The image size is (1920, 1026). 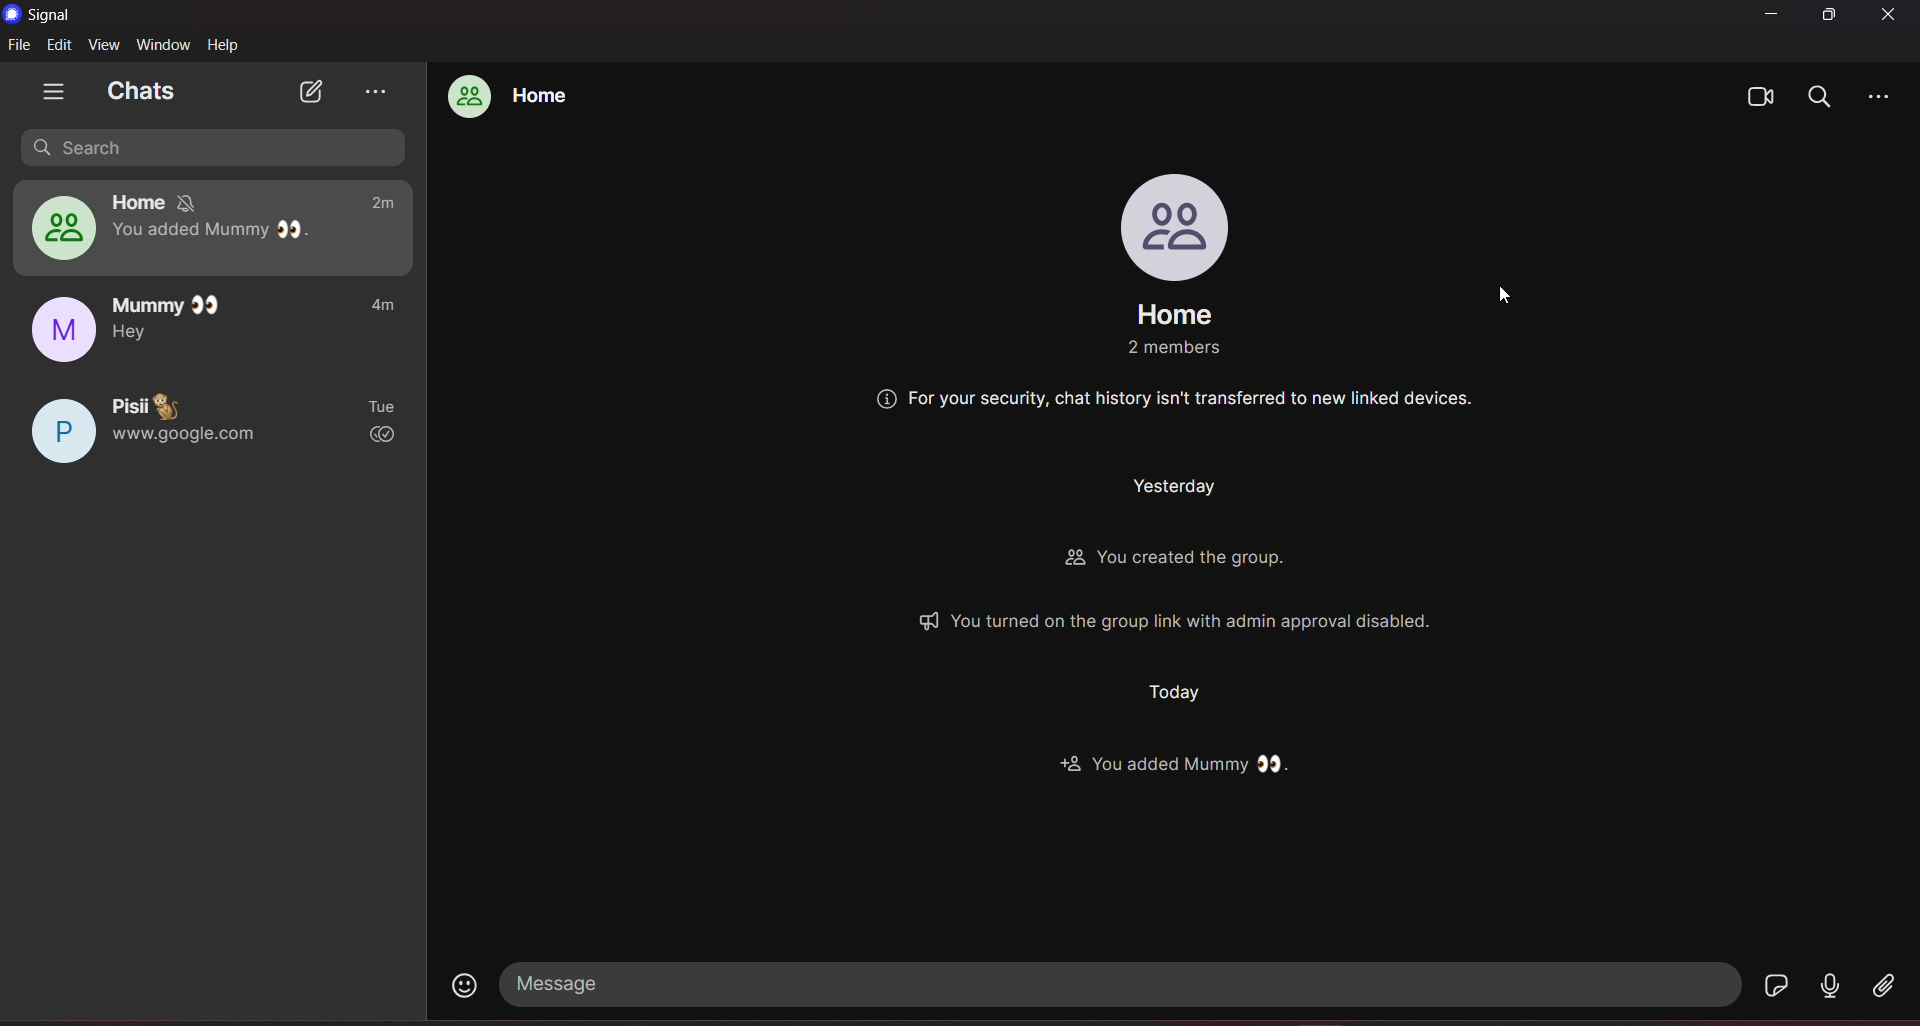 I want to click on maximize, so click(x=1831, y=18).